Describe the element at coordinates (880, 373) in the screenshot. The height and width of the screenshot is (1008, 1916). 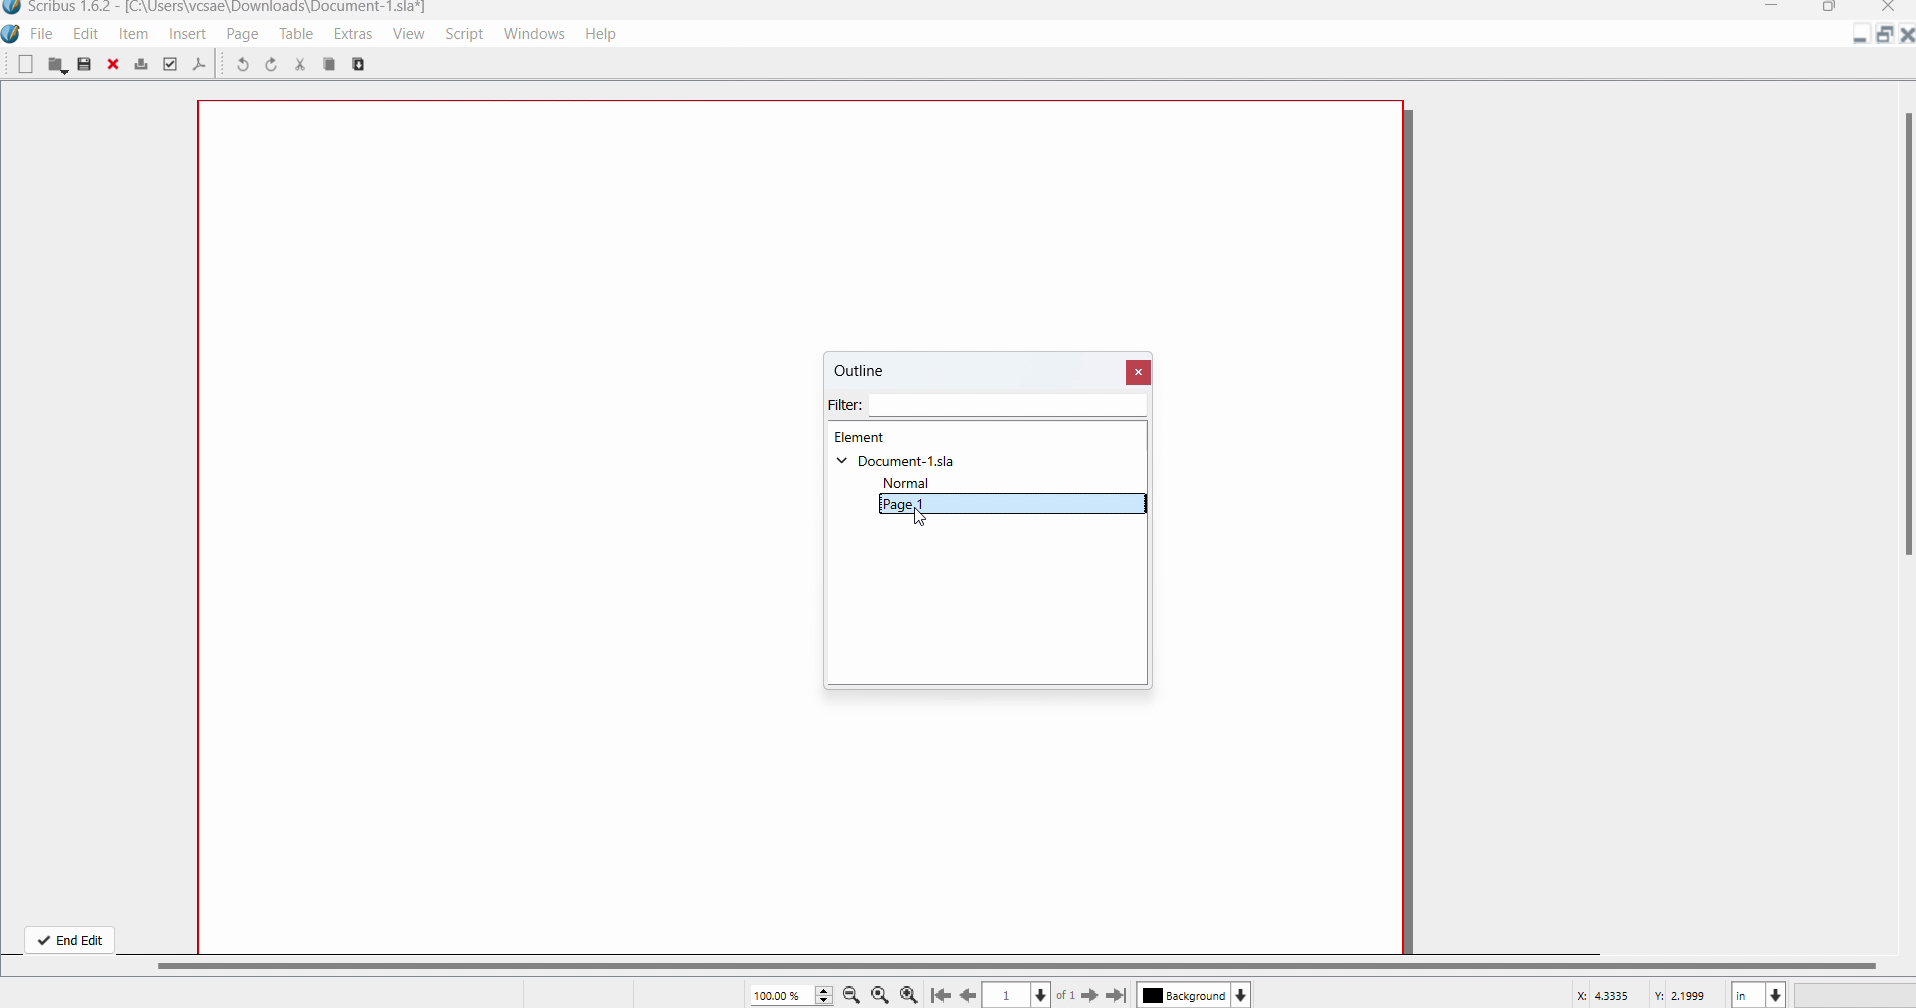
I see `Outline` at that location.